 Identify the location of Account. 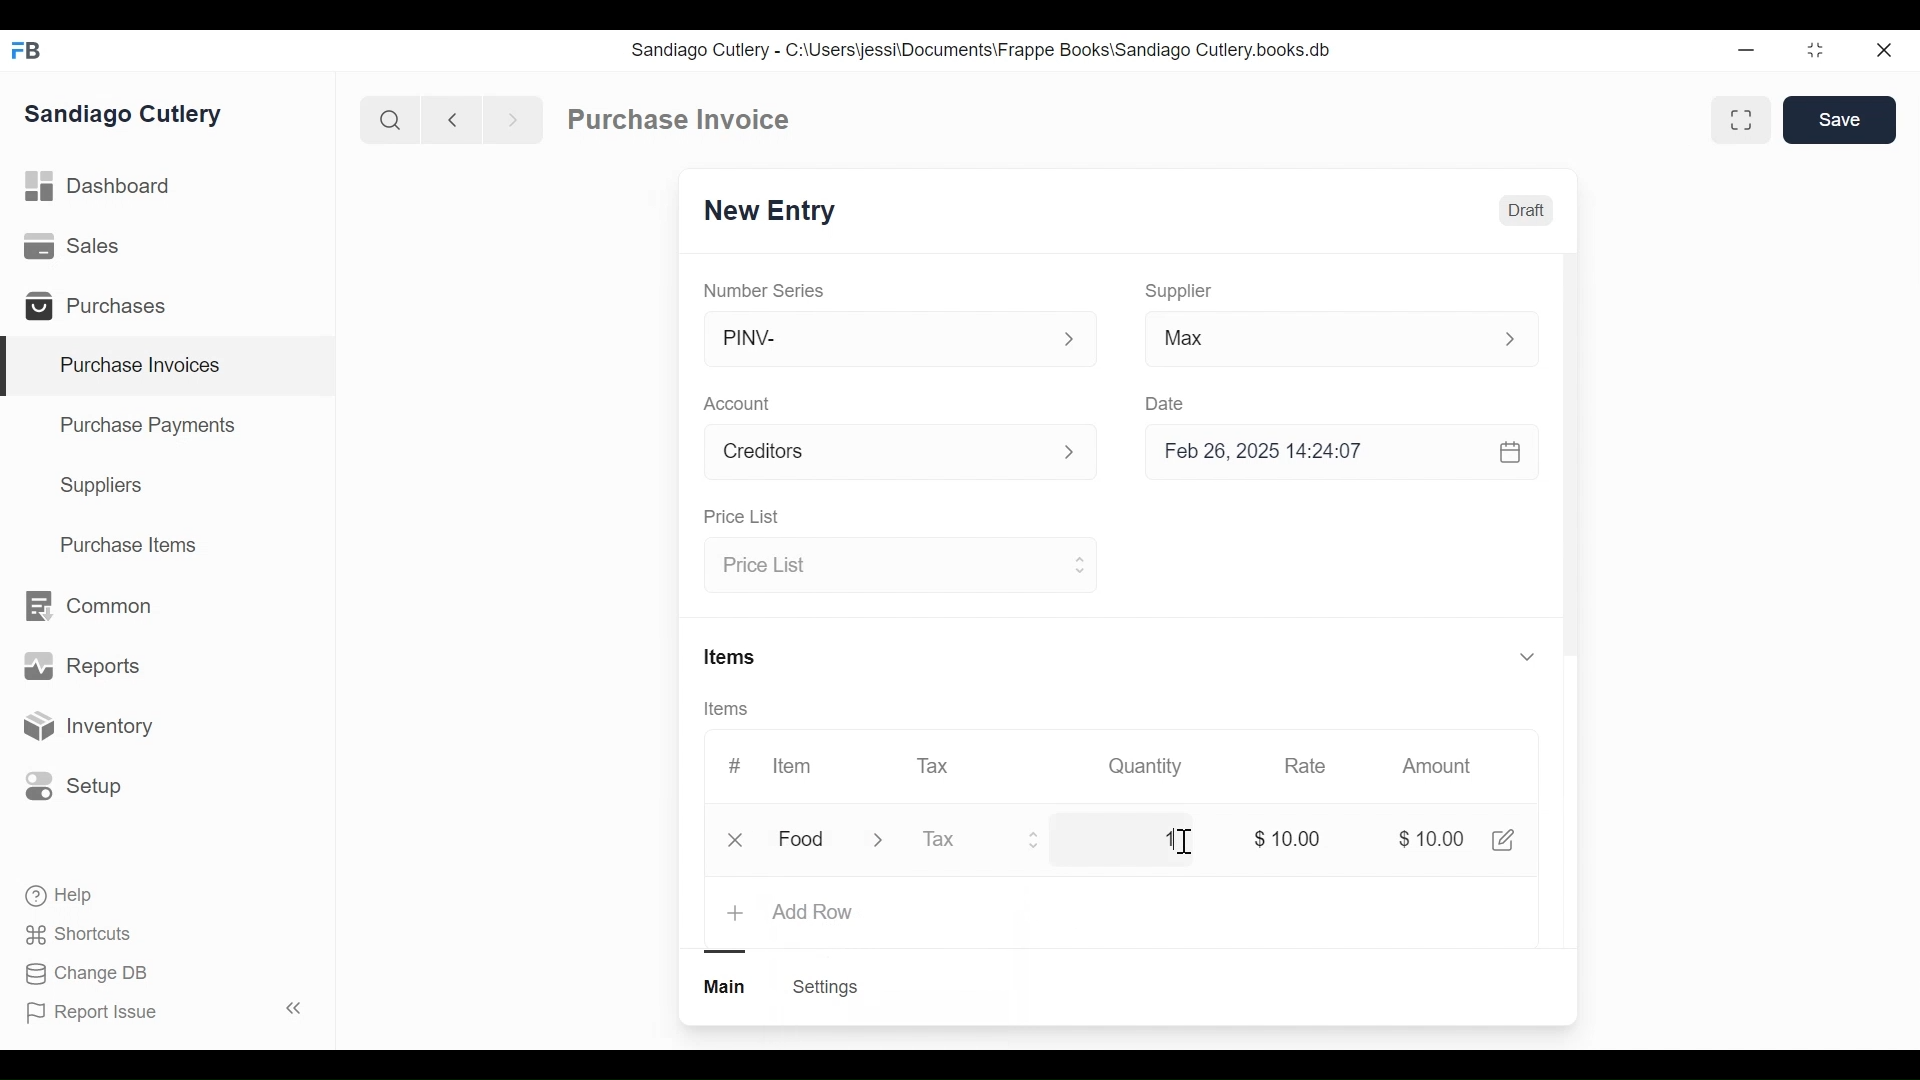
(741, 406).